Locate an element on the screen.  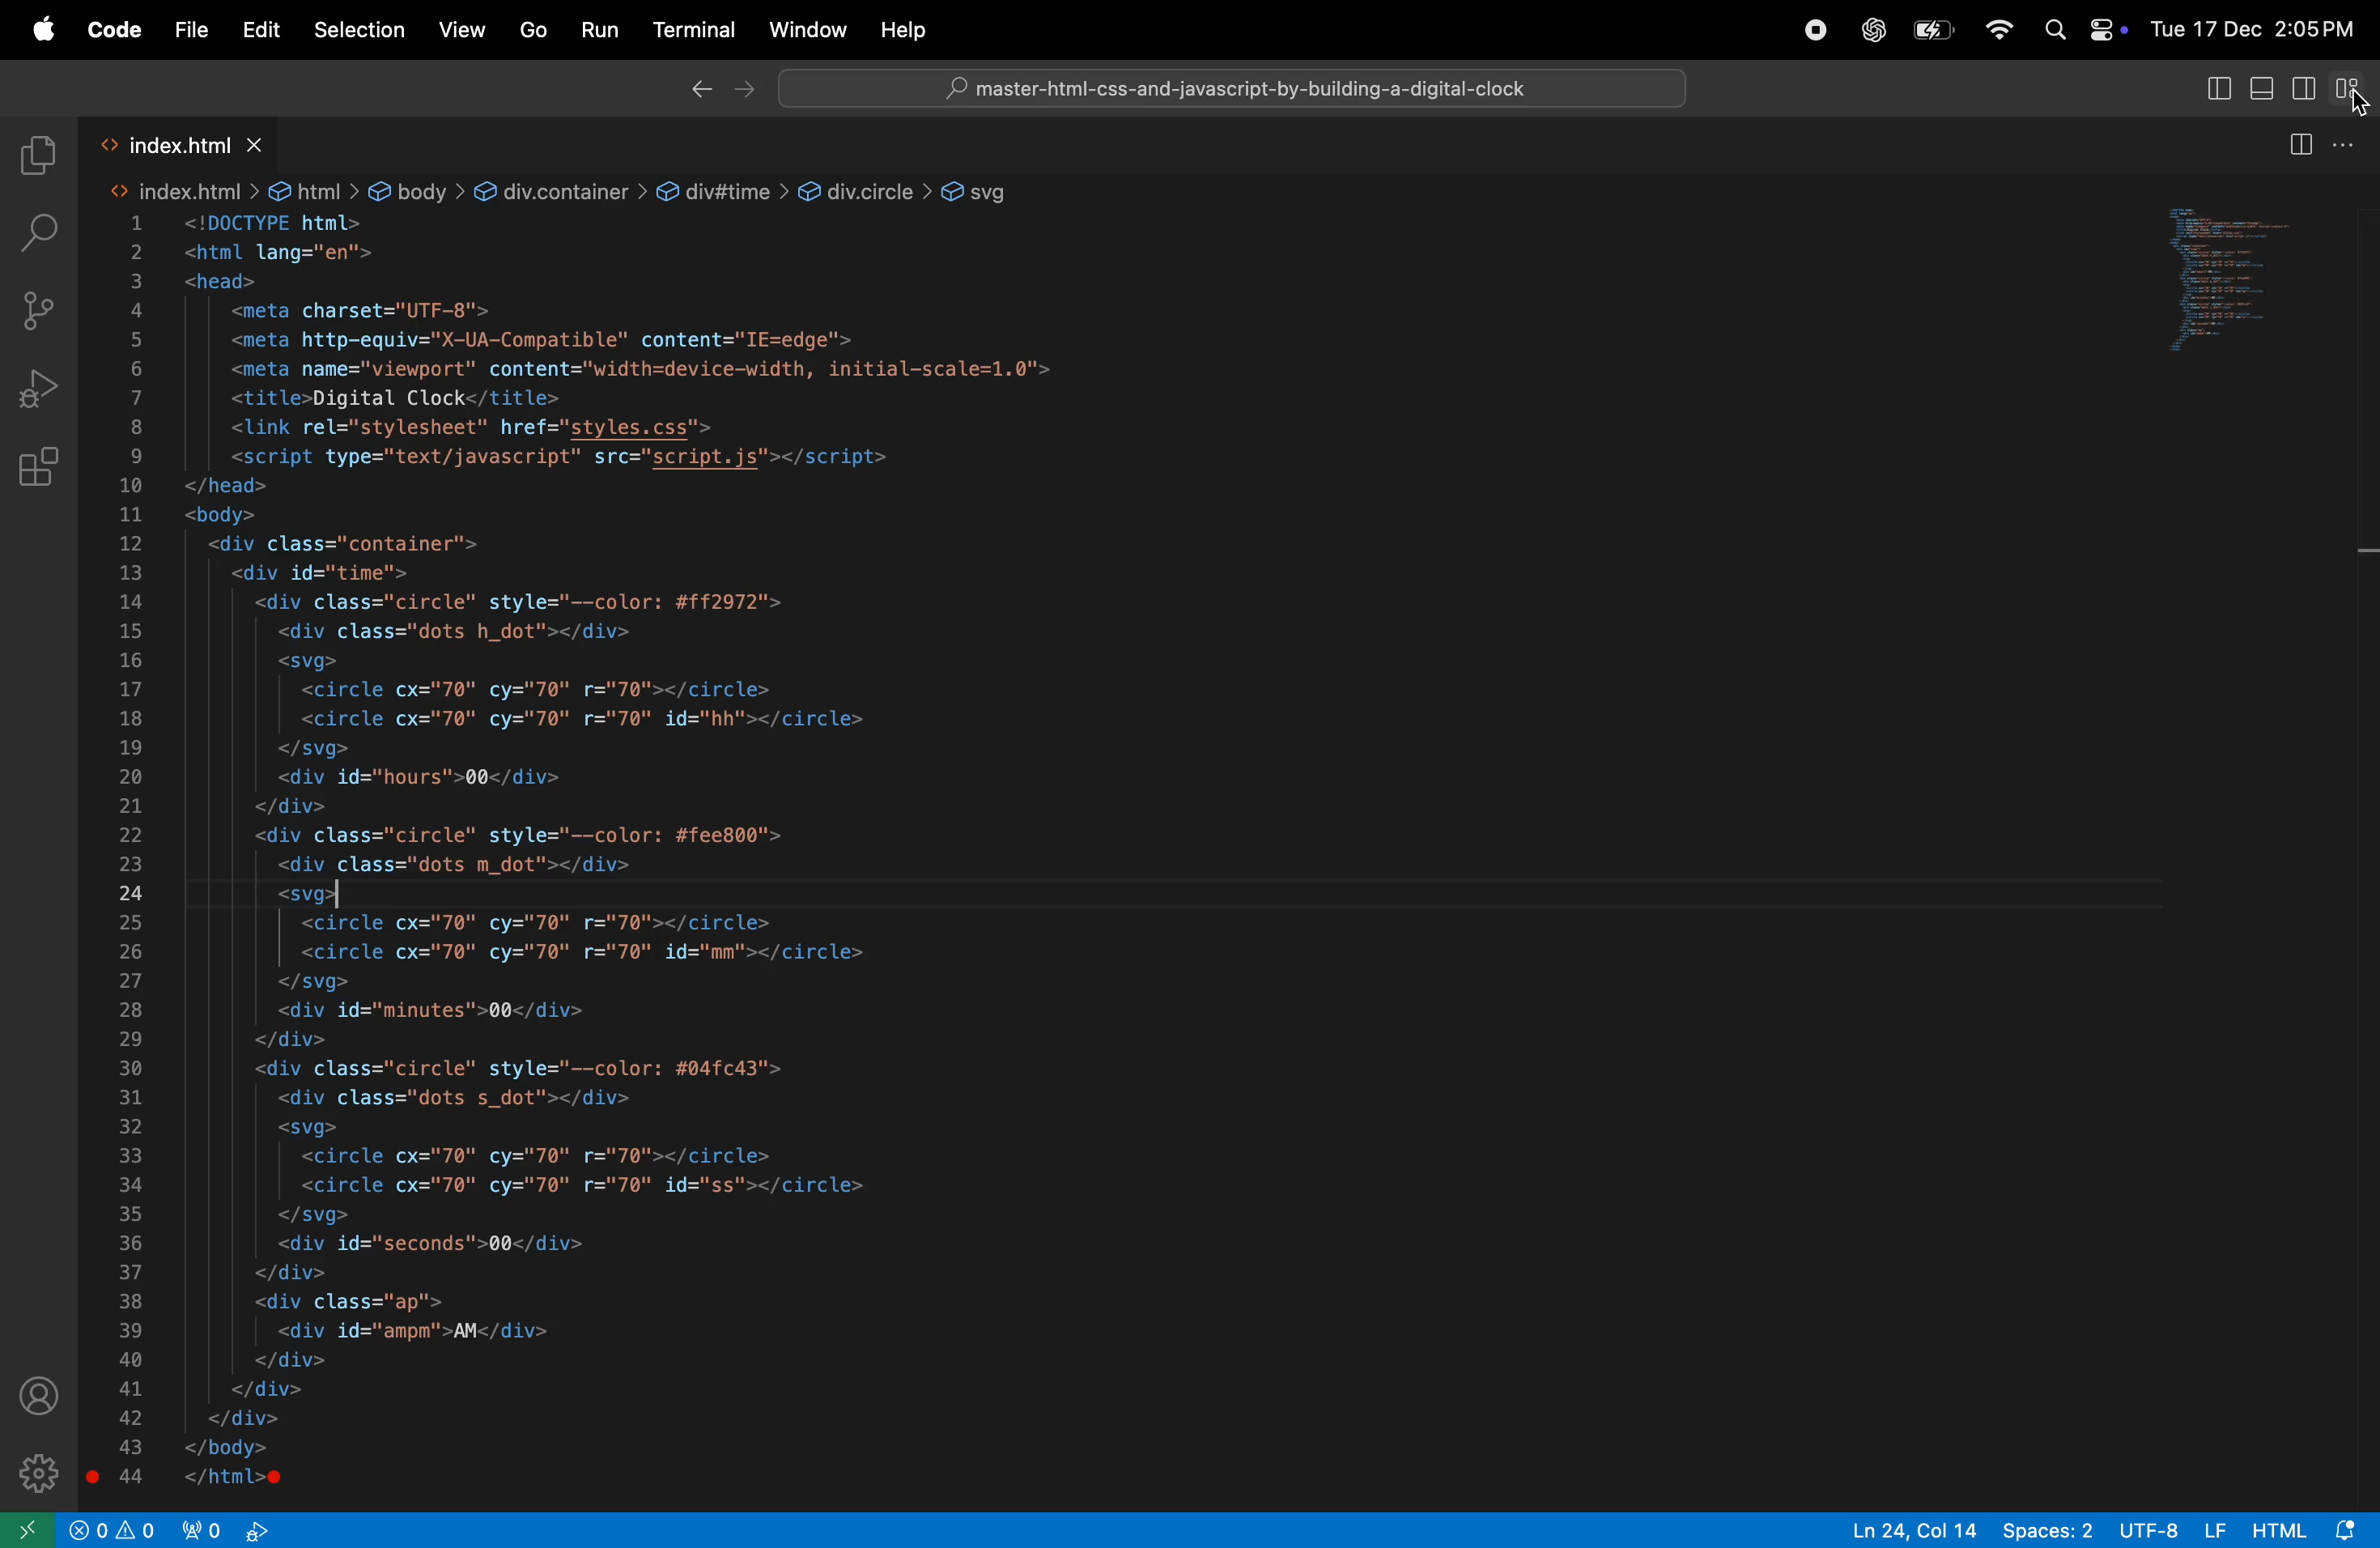
view is located at coordinates (465, 30).